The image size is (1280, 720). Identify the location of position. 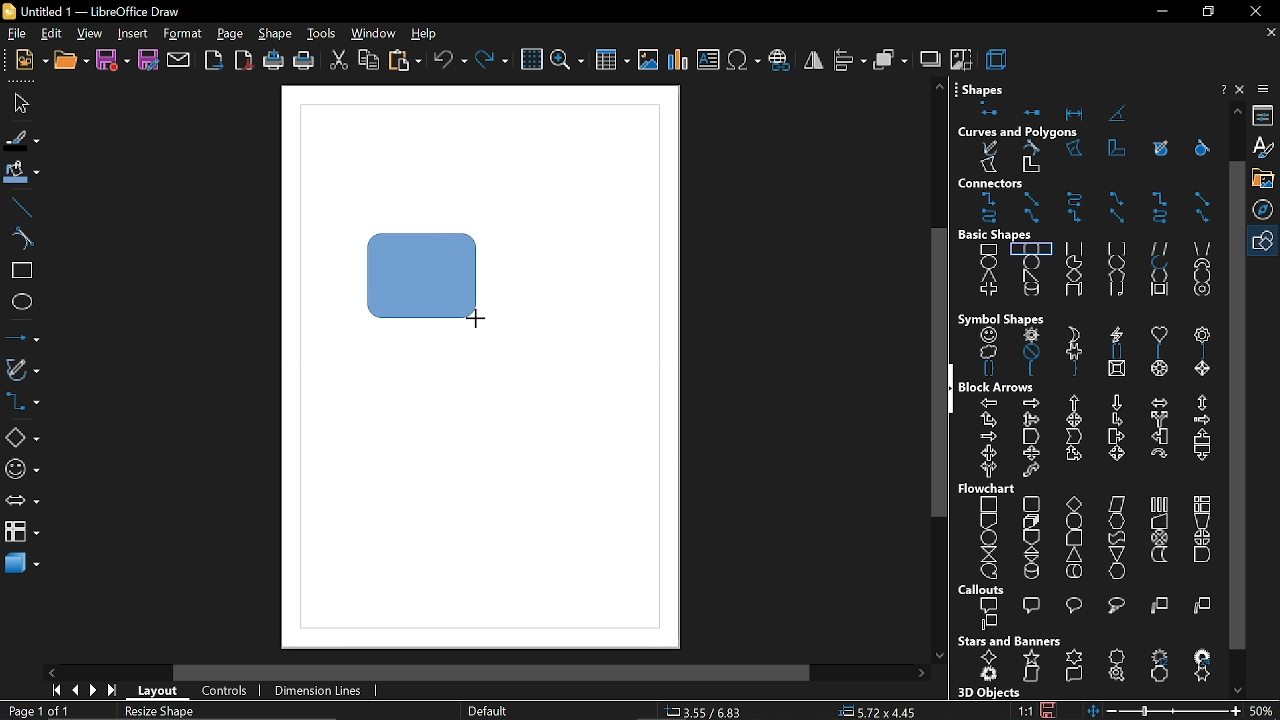
(877, 712).